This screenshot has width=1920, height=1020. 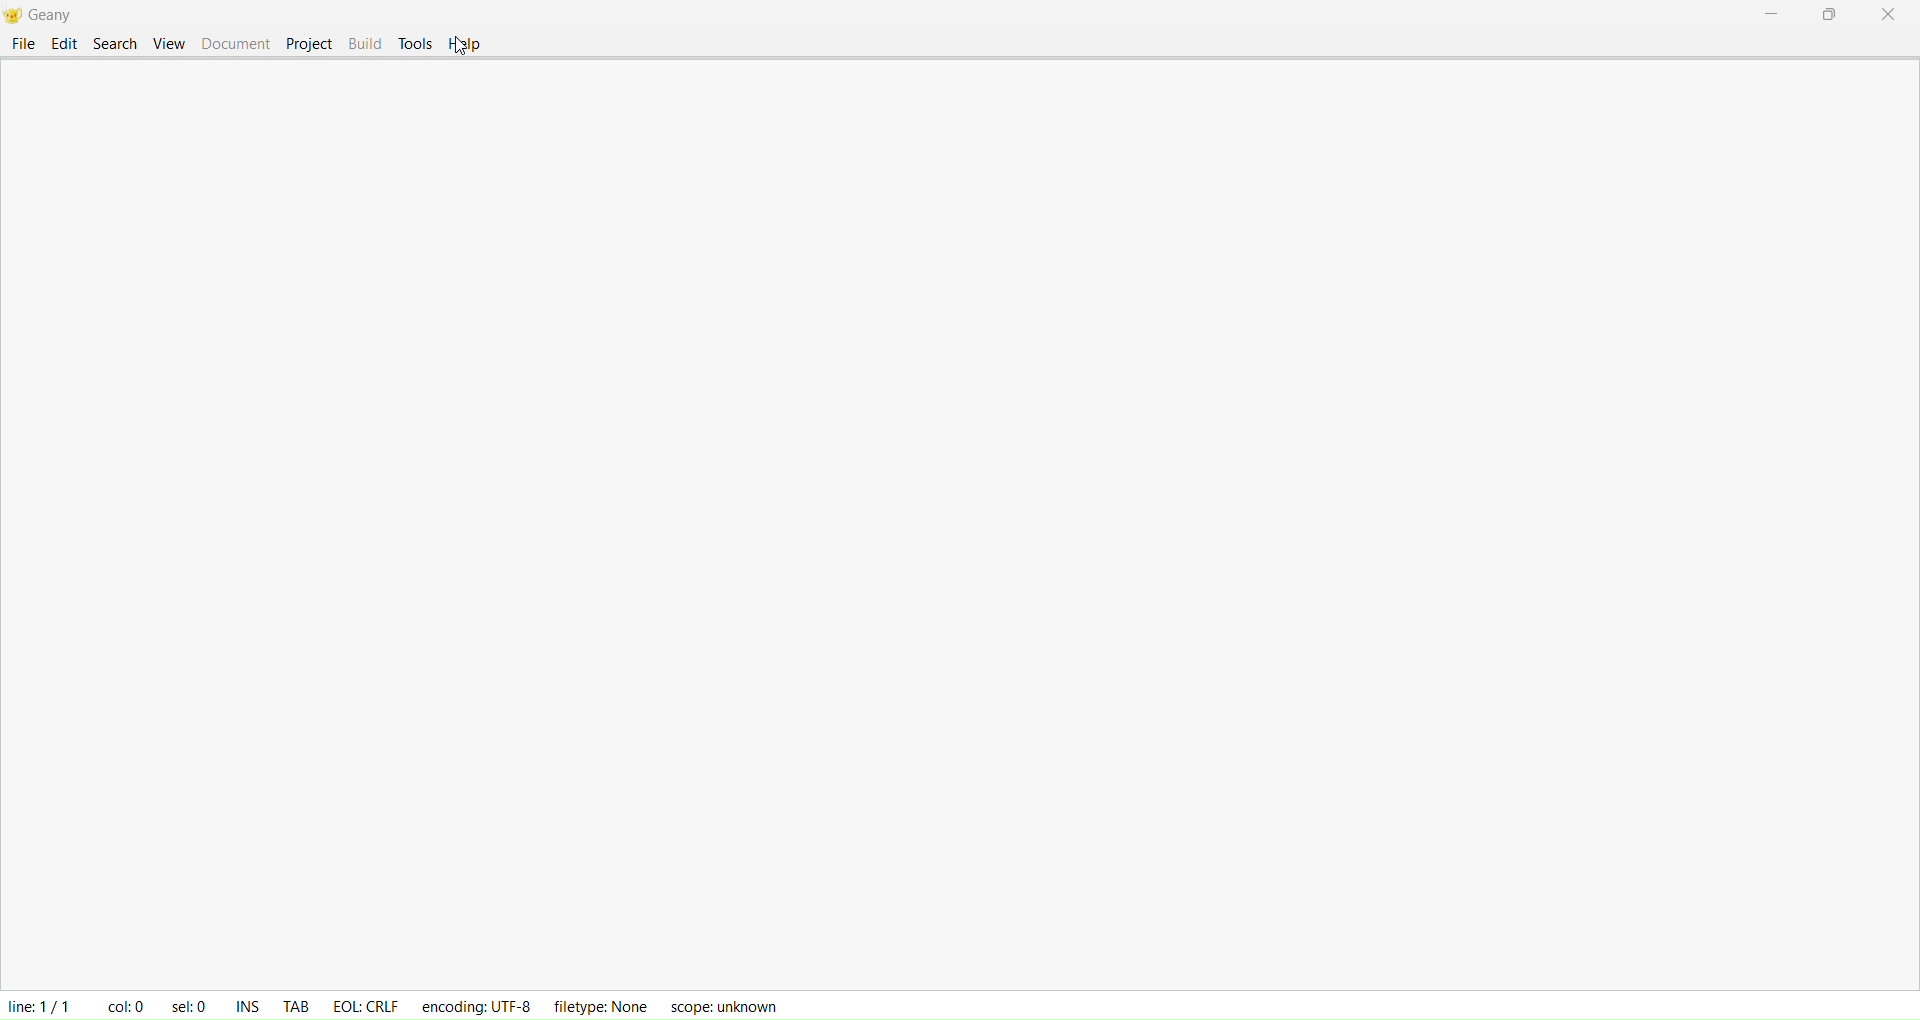 I want to click on project, so click(x=307, y=43).